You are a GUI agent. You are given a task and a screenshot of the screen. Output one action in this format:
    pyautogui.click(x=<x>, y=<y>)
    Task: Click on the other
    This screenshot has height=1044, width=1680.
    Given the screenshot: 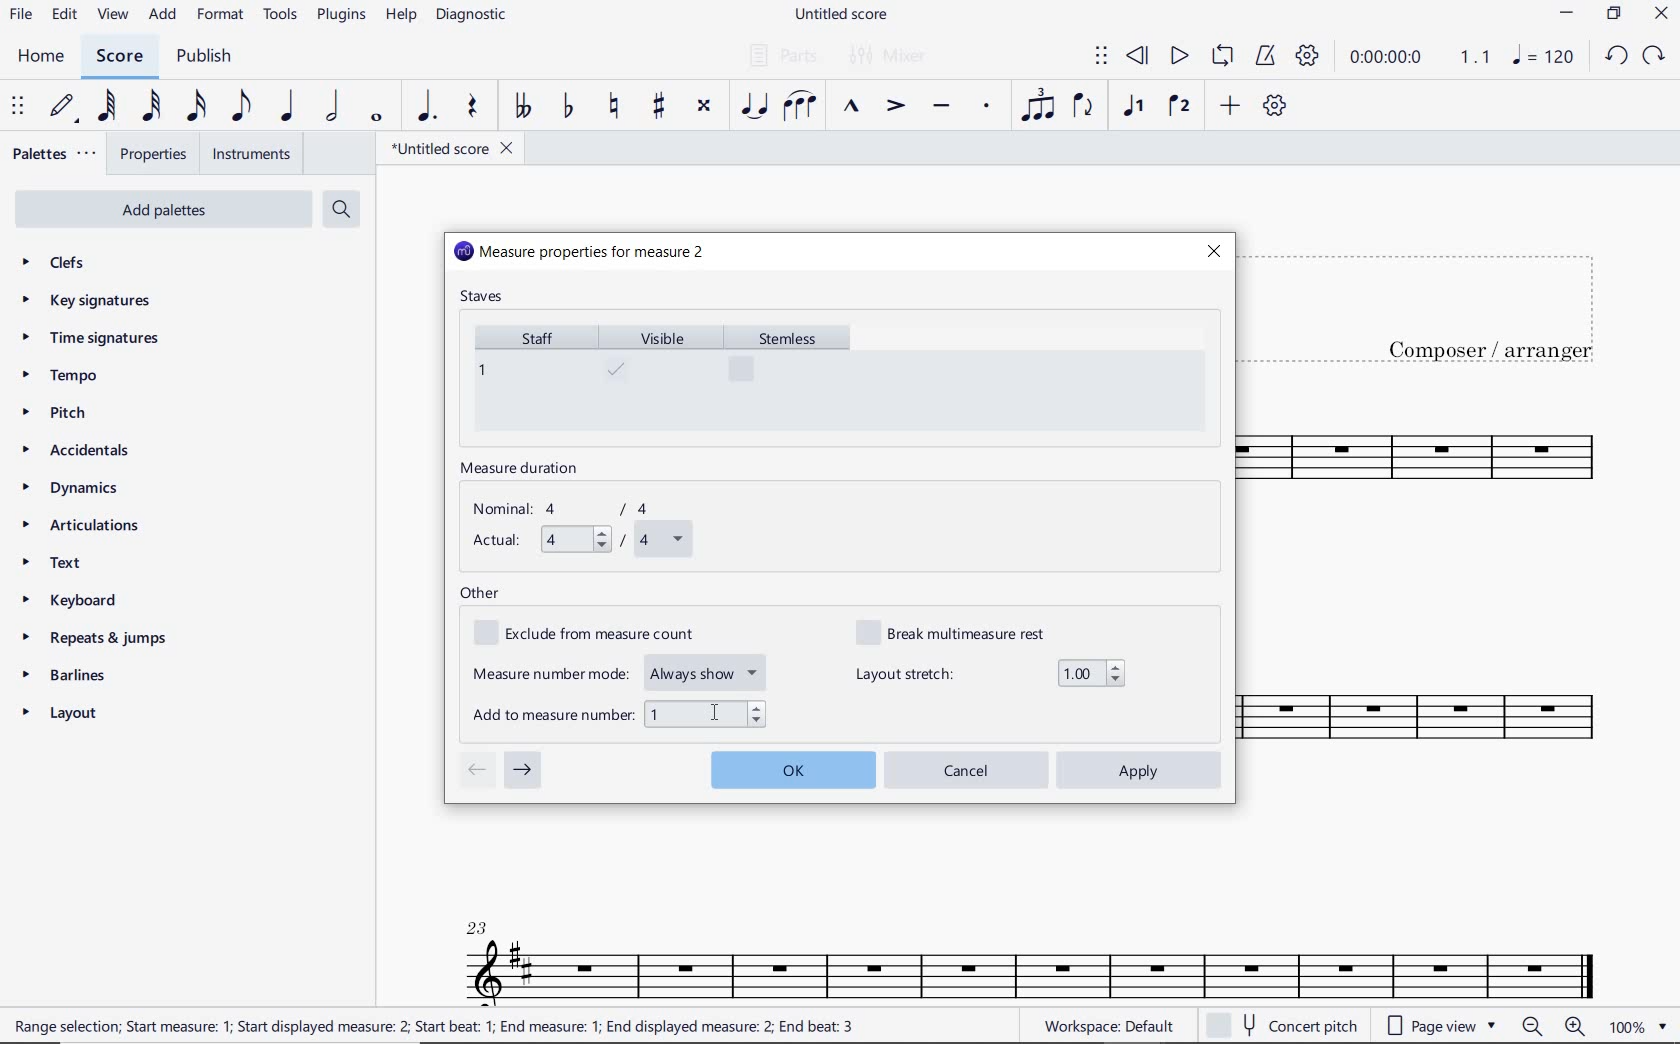 What is the action you would take?
    pyautogui.click(x=480, y=594)
    